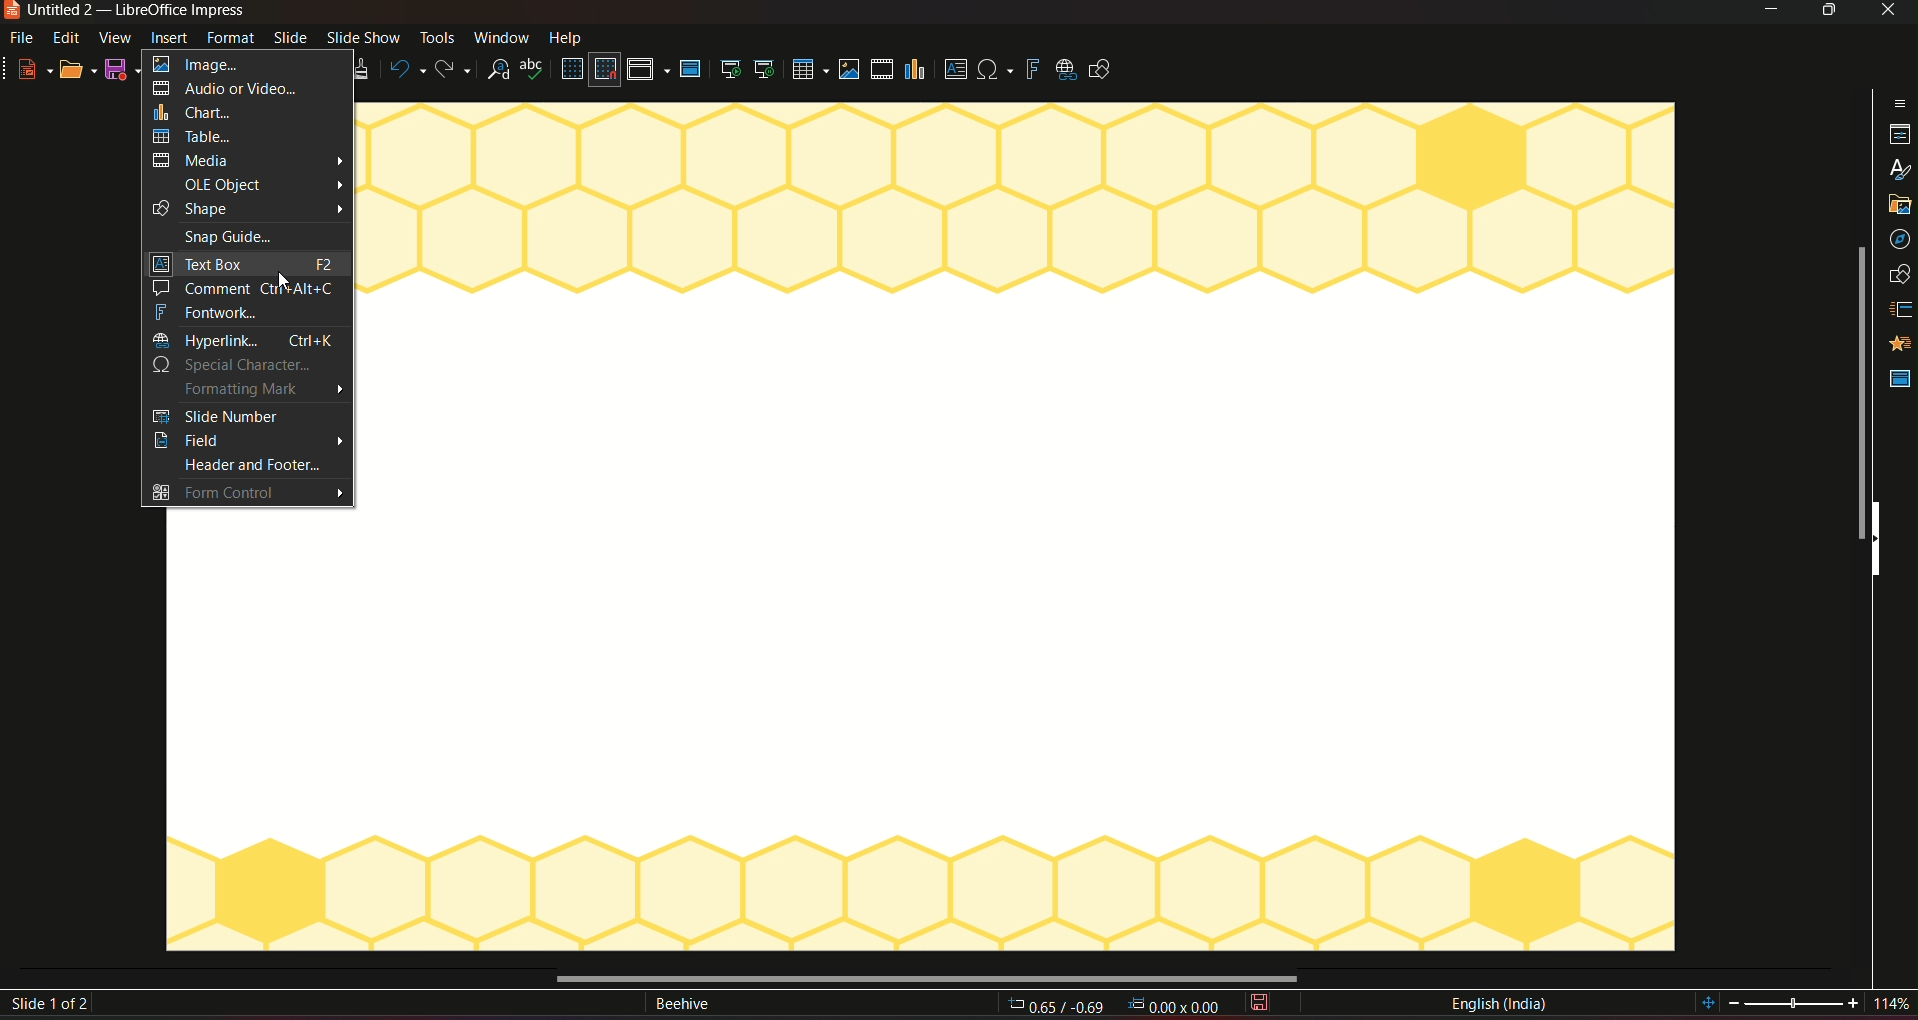 The width and height of the screenshot is (1918, 1020). Describe the element at coordinates (245, 313) in the screenshot. I see `fontwork` at that location.